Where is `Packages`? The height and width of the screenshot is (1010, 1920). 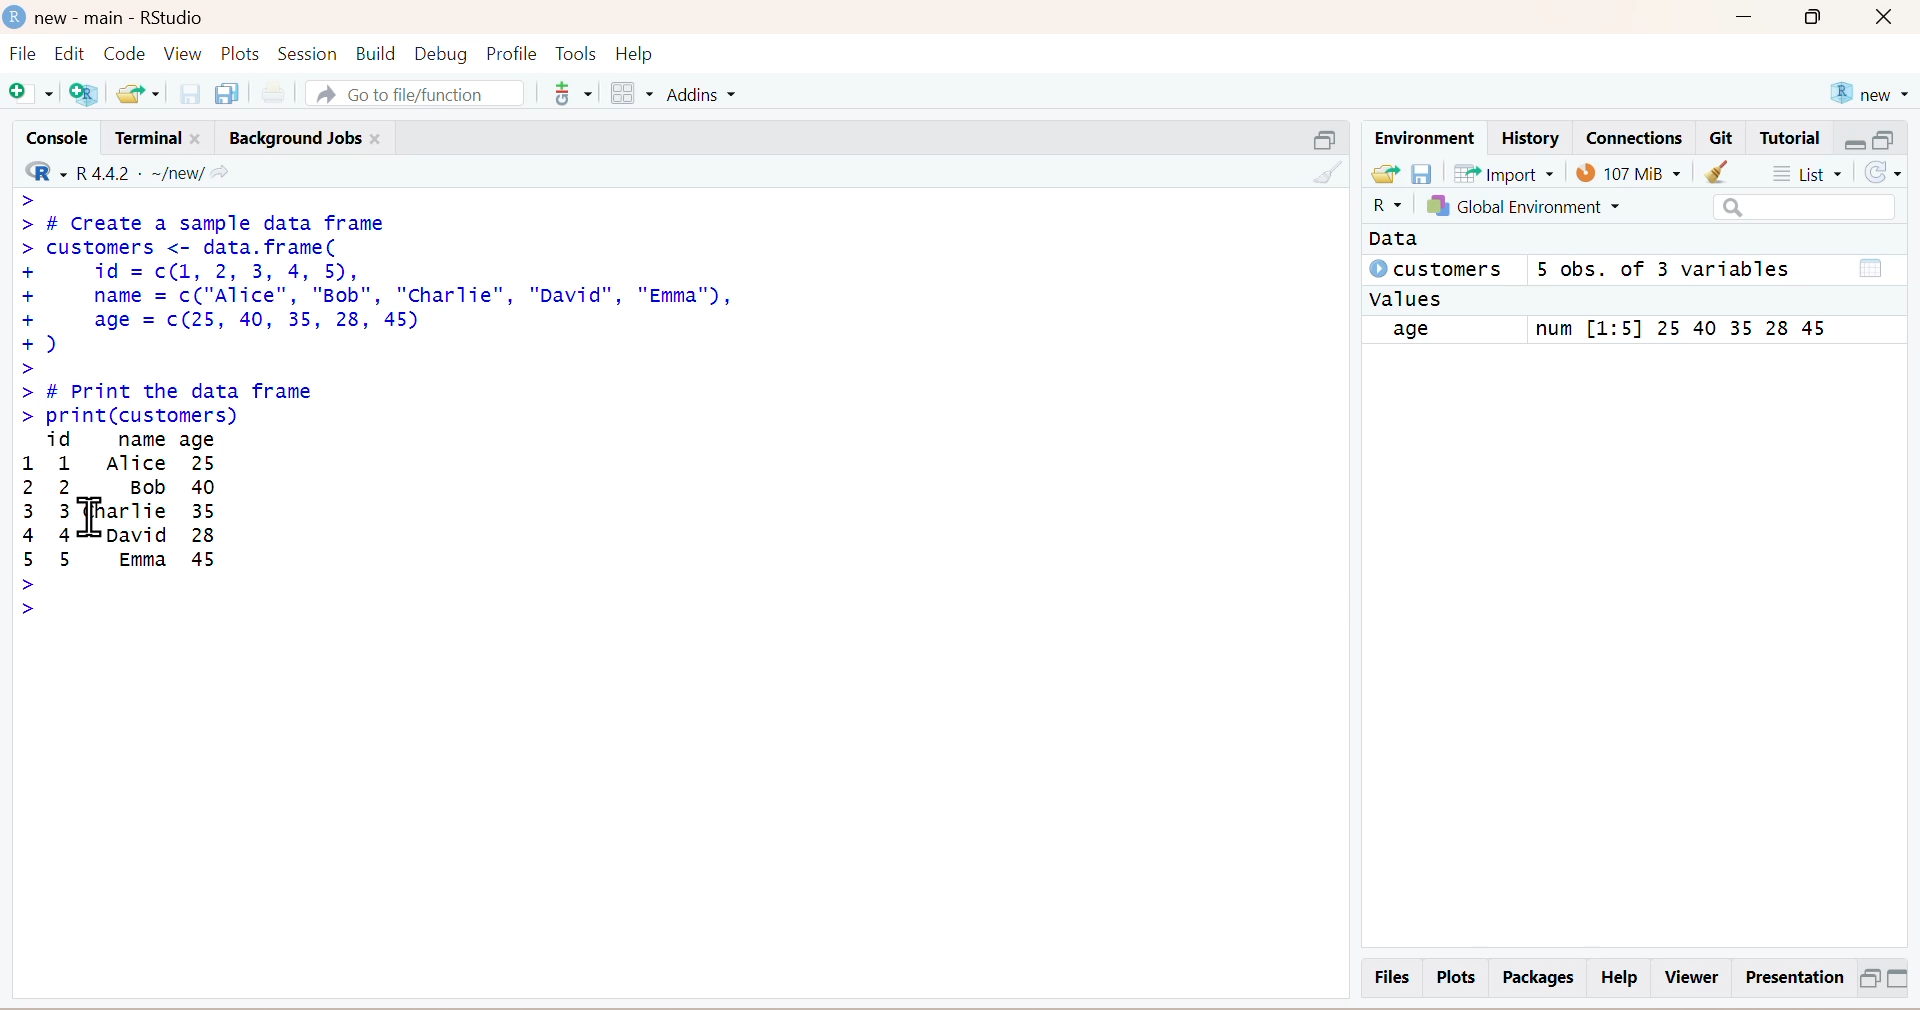 Packages is located at coordinates (1535, 977).